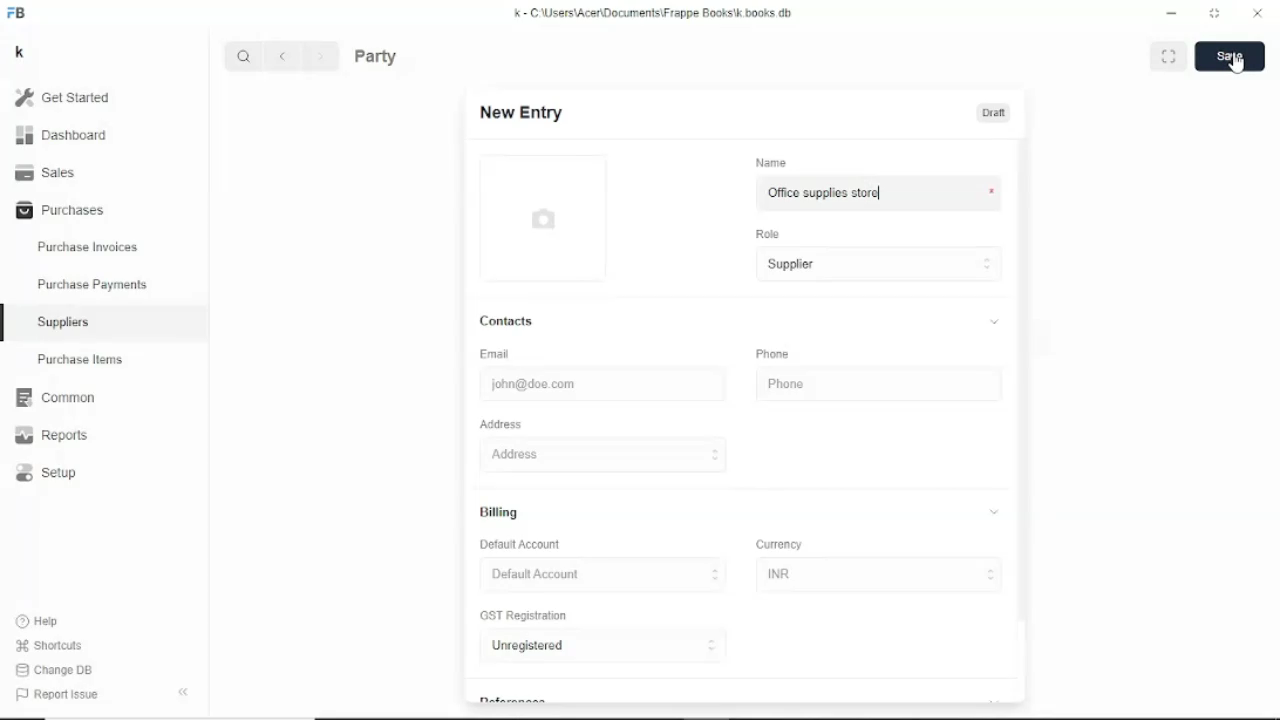 The width and height of the screenshot is (1280, 720). What do you see at coordinates (496, 354) in the screenshot?
I see `Email` at bounding box center [496, 354].